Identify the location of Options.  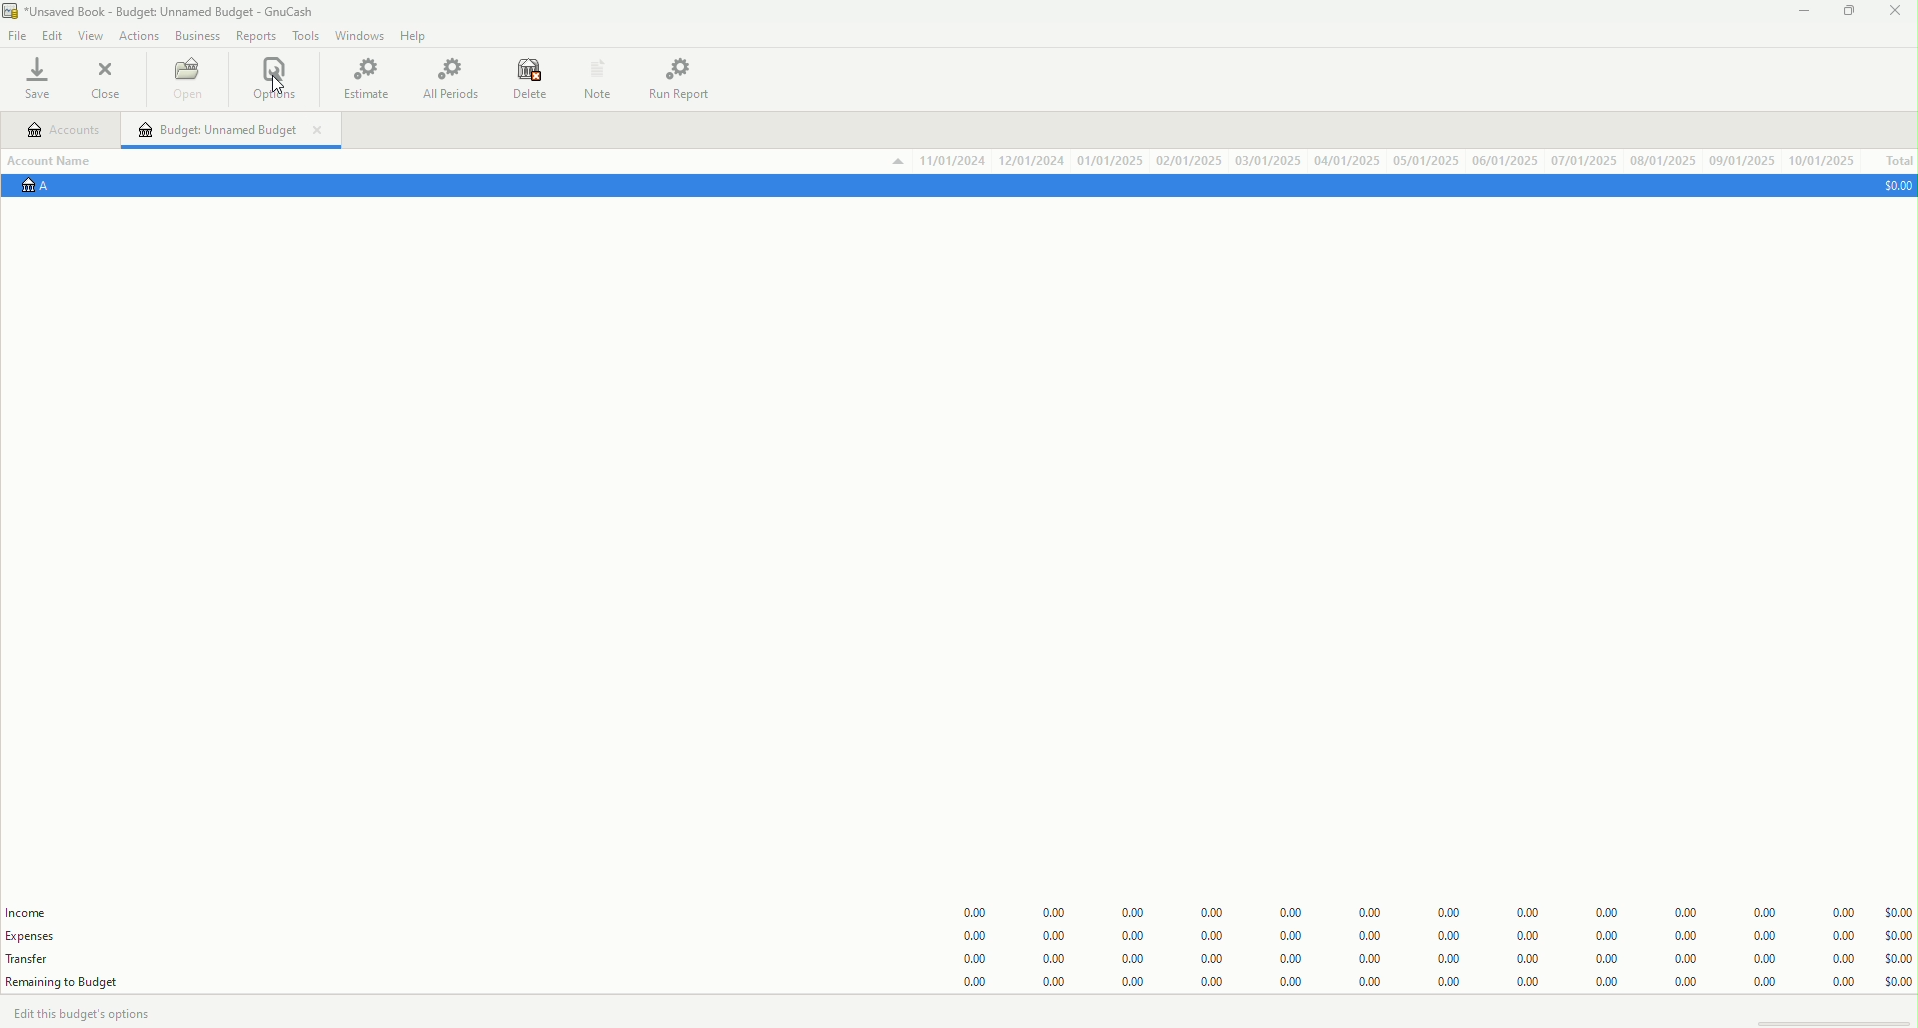
(277, 80).